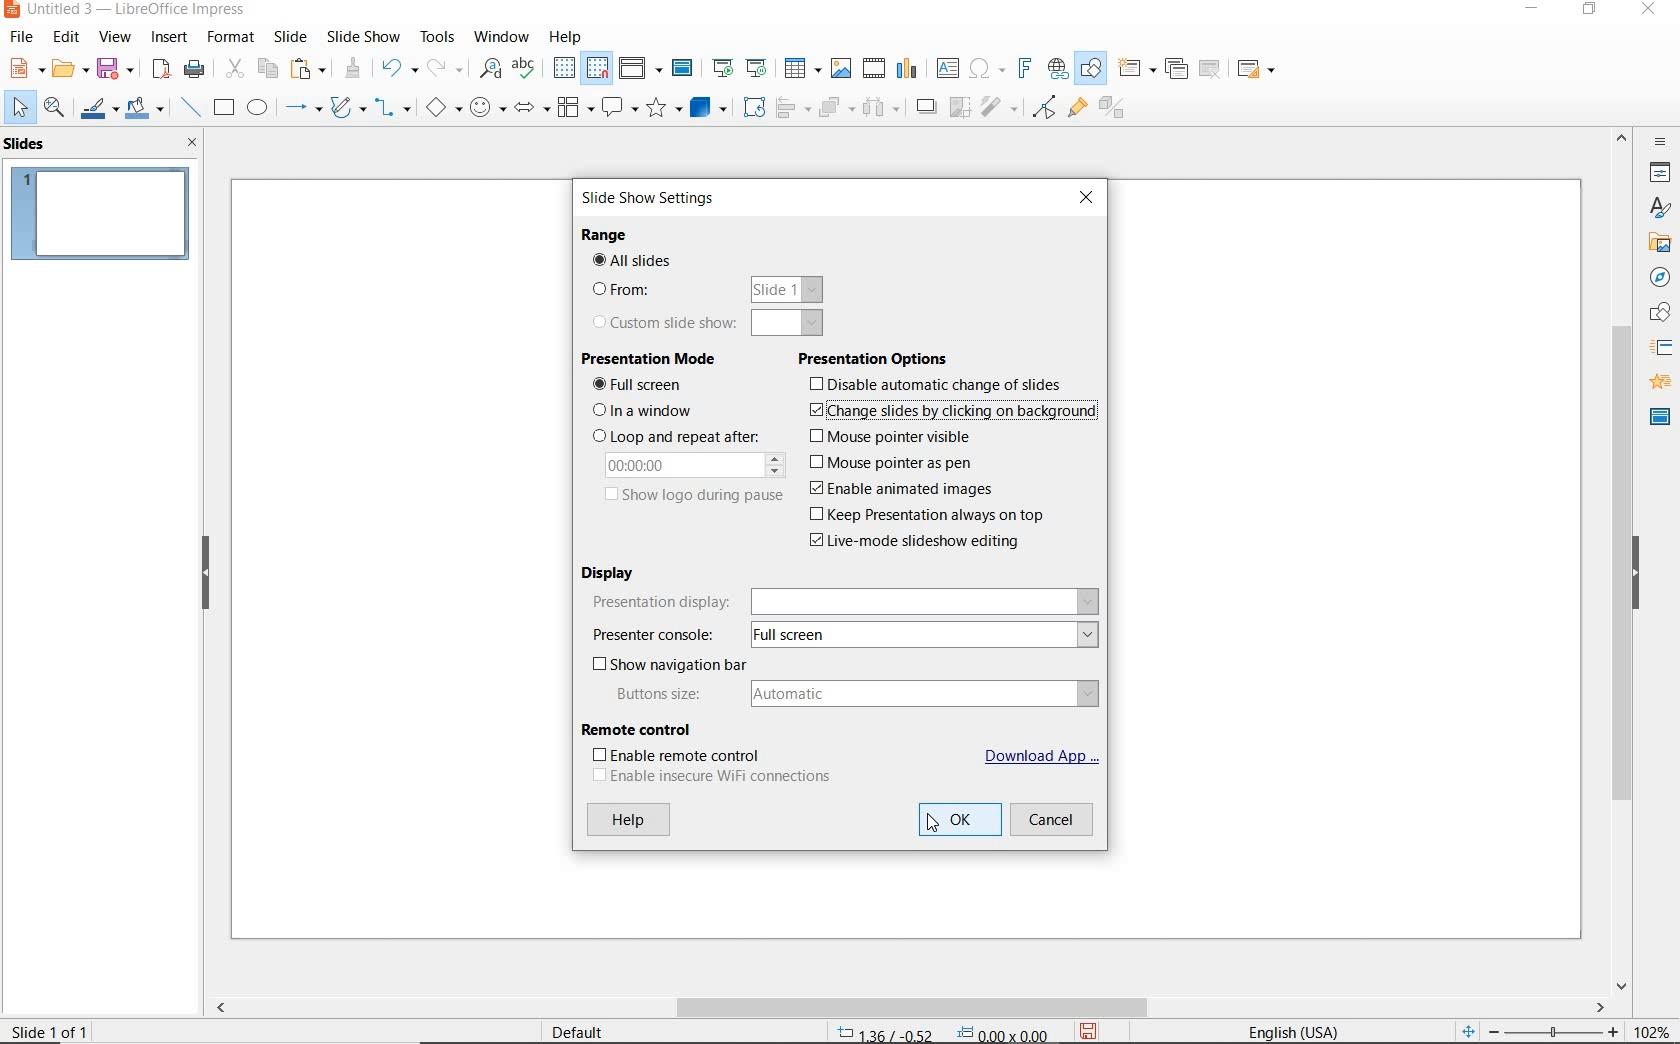 Image resolution: width=1680 pixels, height=1044 pixels. I want to click on THREE OBJECTS TO DISTRIBUTE, so click(879, 110).